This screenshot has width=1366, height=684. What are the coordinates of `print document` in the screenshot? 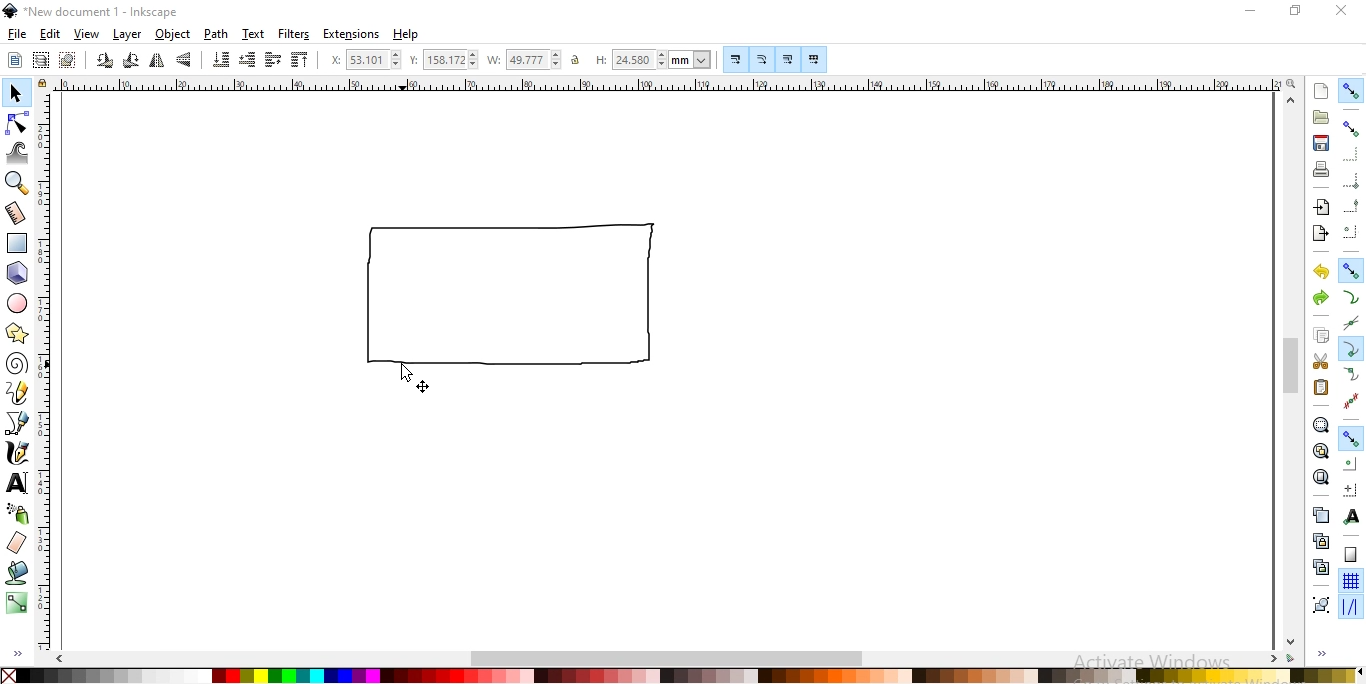 It's located at (1321, 170).